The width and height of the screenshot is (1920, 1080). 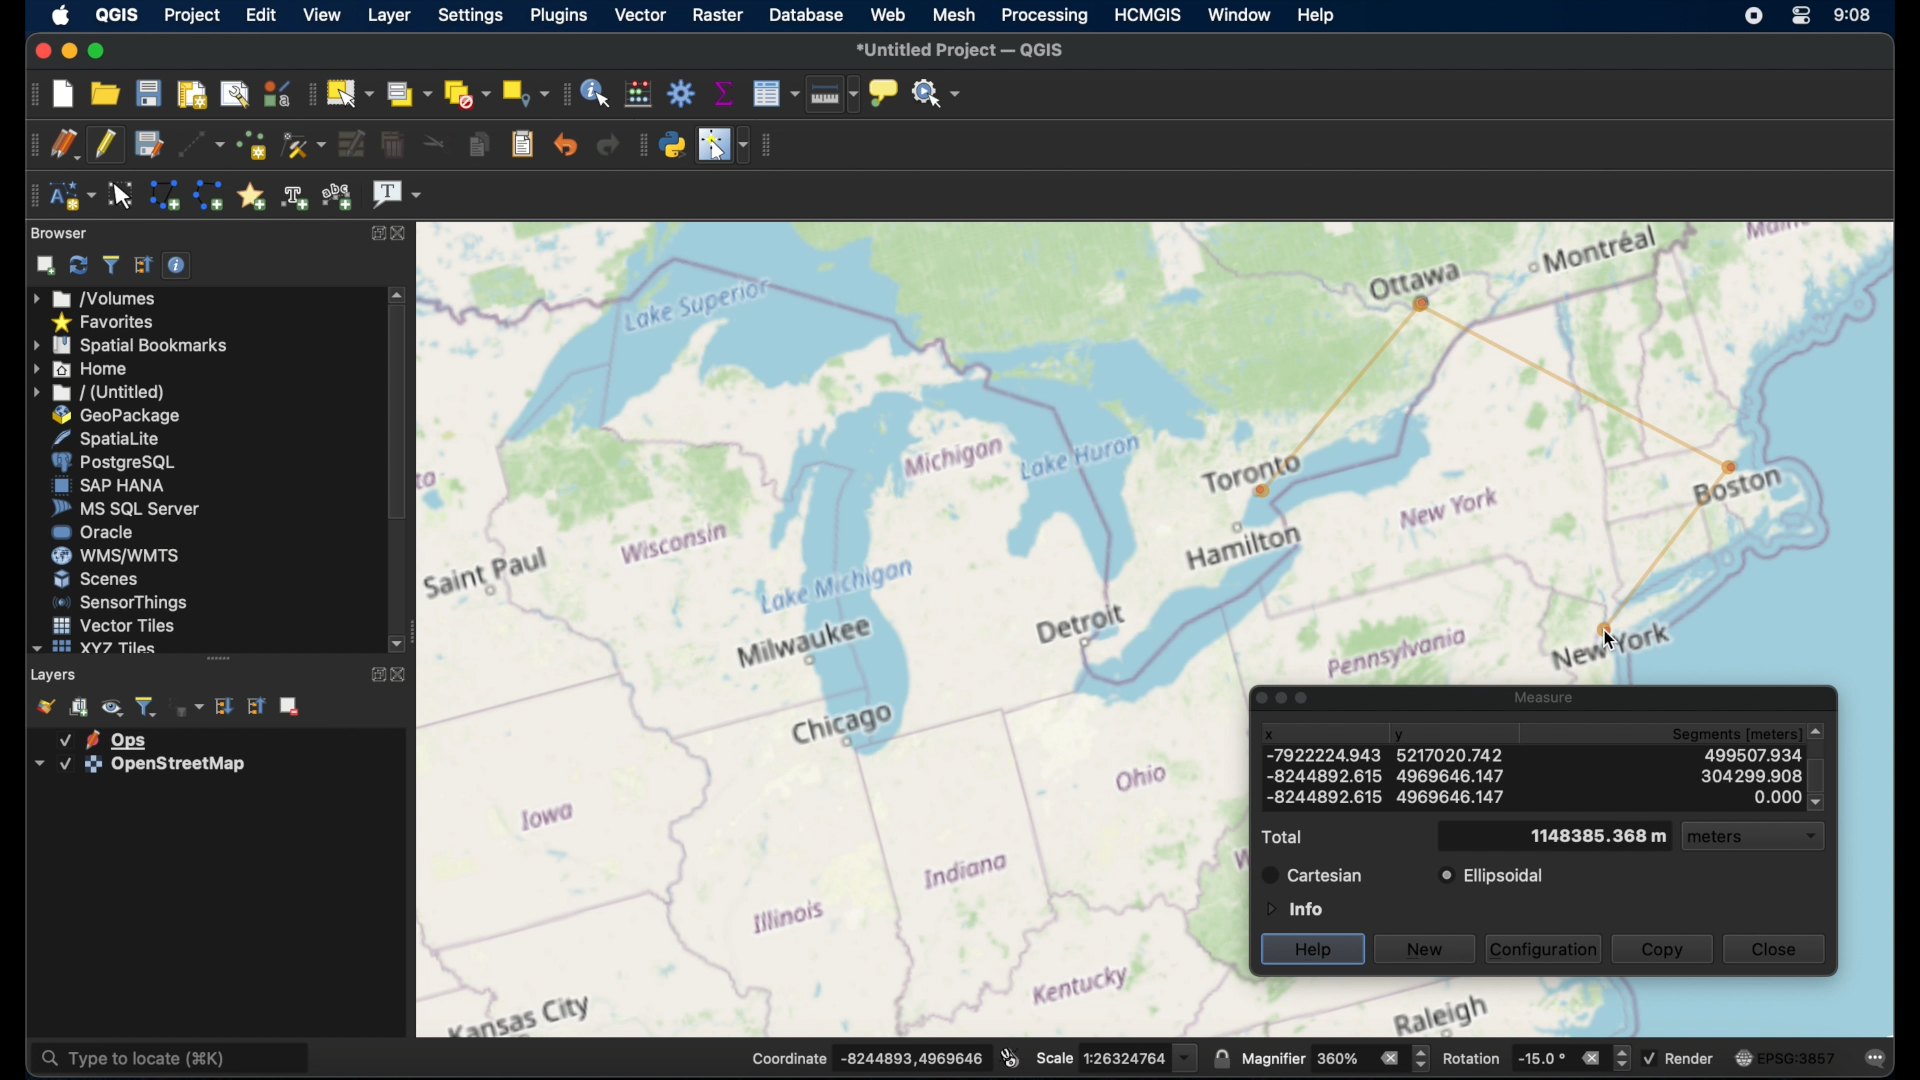 What do you see at coordinates (470, 17) in the screenshot?
I see `settings` at bounding box center [470, 17].